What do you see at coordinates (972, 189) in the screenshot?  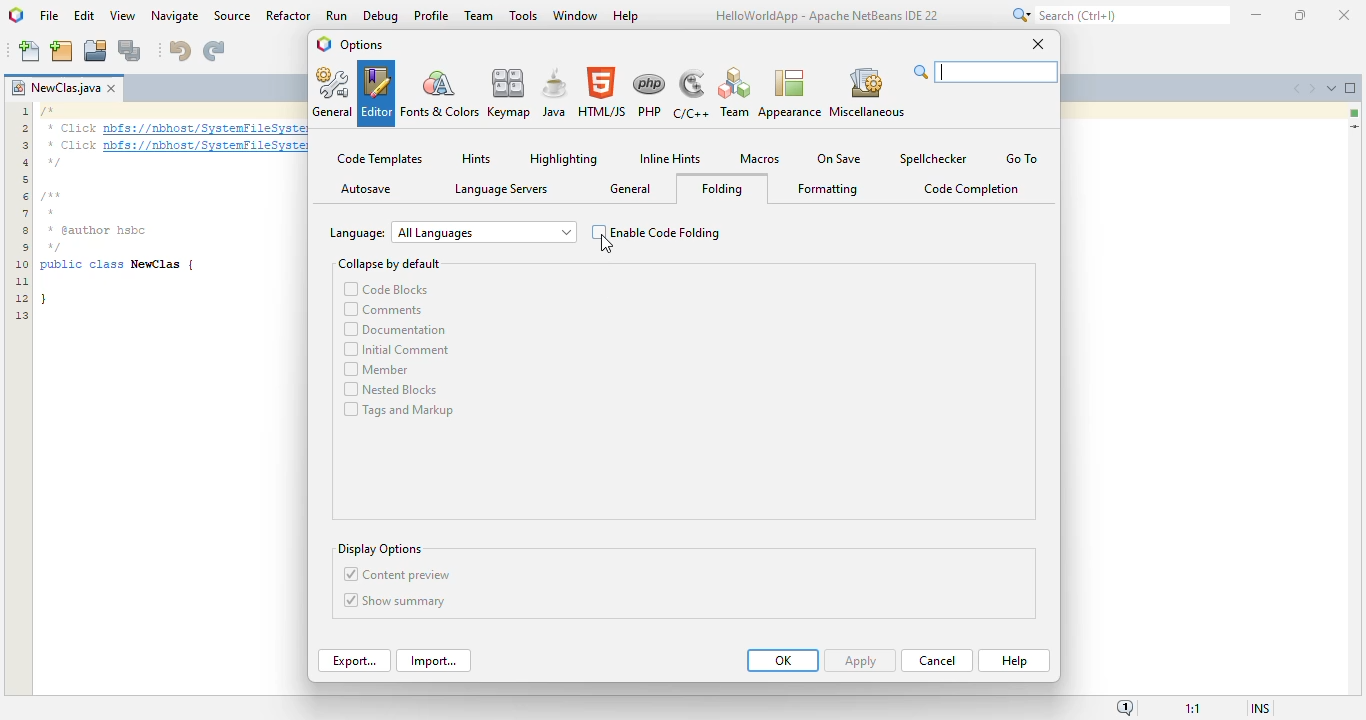 I see `code completion` at bounding box center [972, 189].